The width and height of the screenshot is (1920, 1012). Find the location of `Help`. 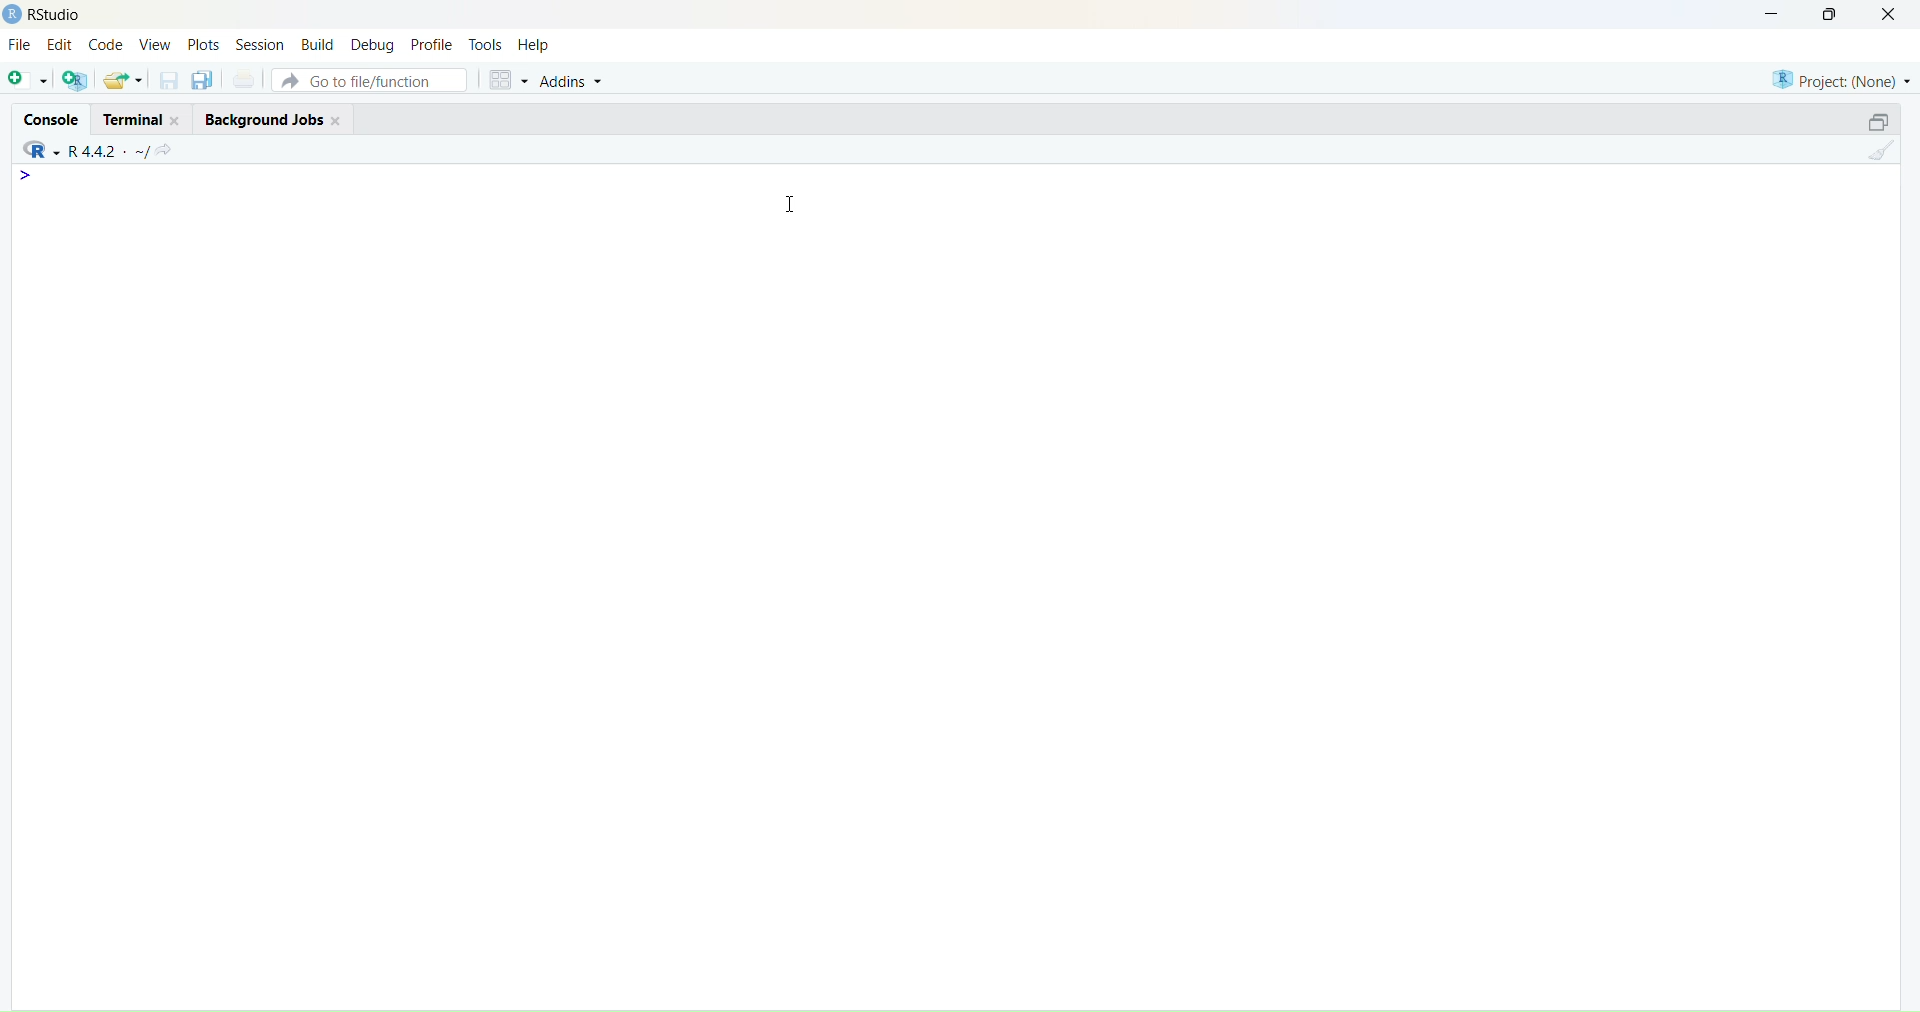

Help is located at coordinates (539, 43).